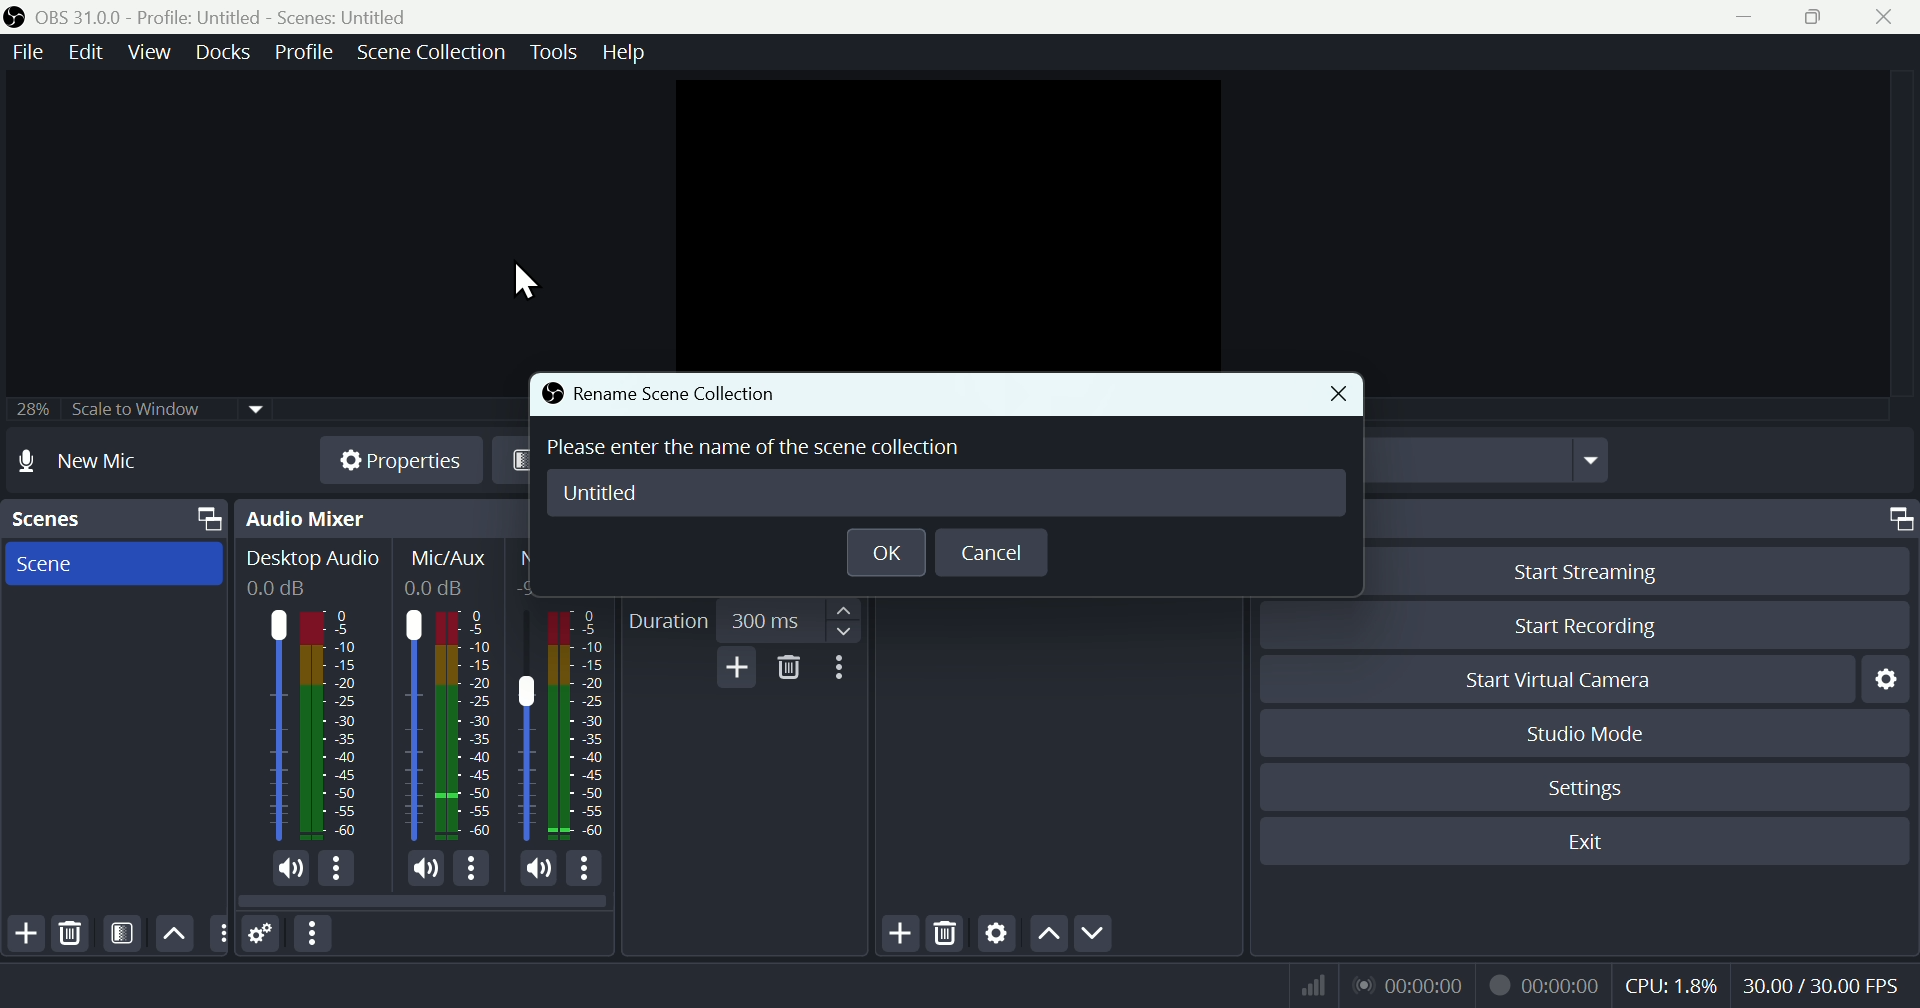 The height and width of the screenshot is (1008, 1920). I want to click on Desktop Audio, so click(334, 726).